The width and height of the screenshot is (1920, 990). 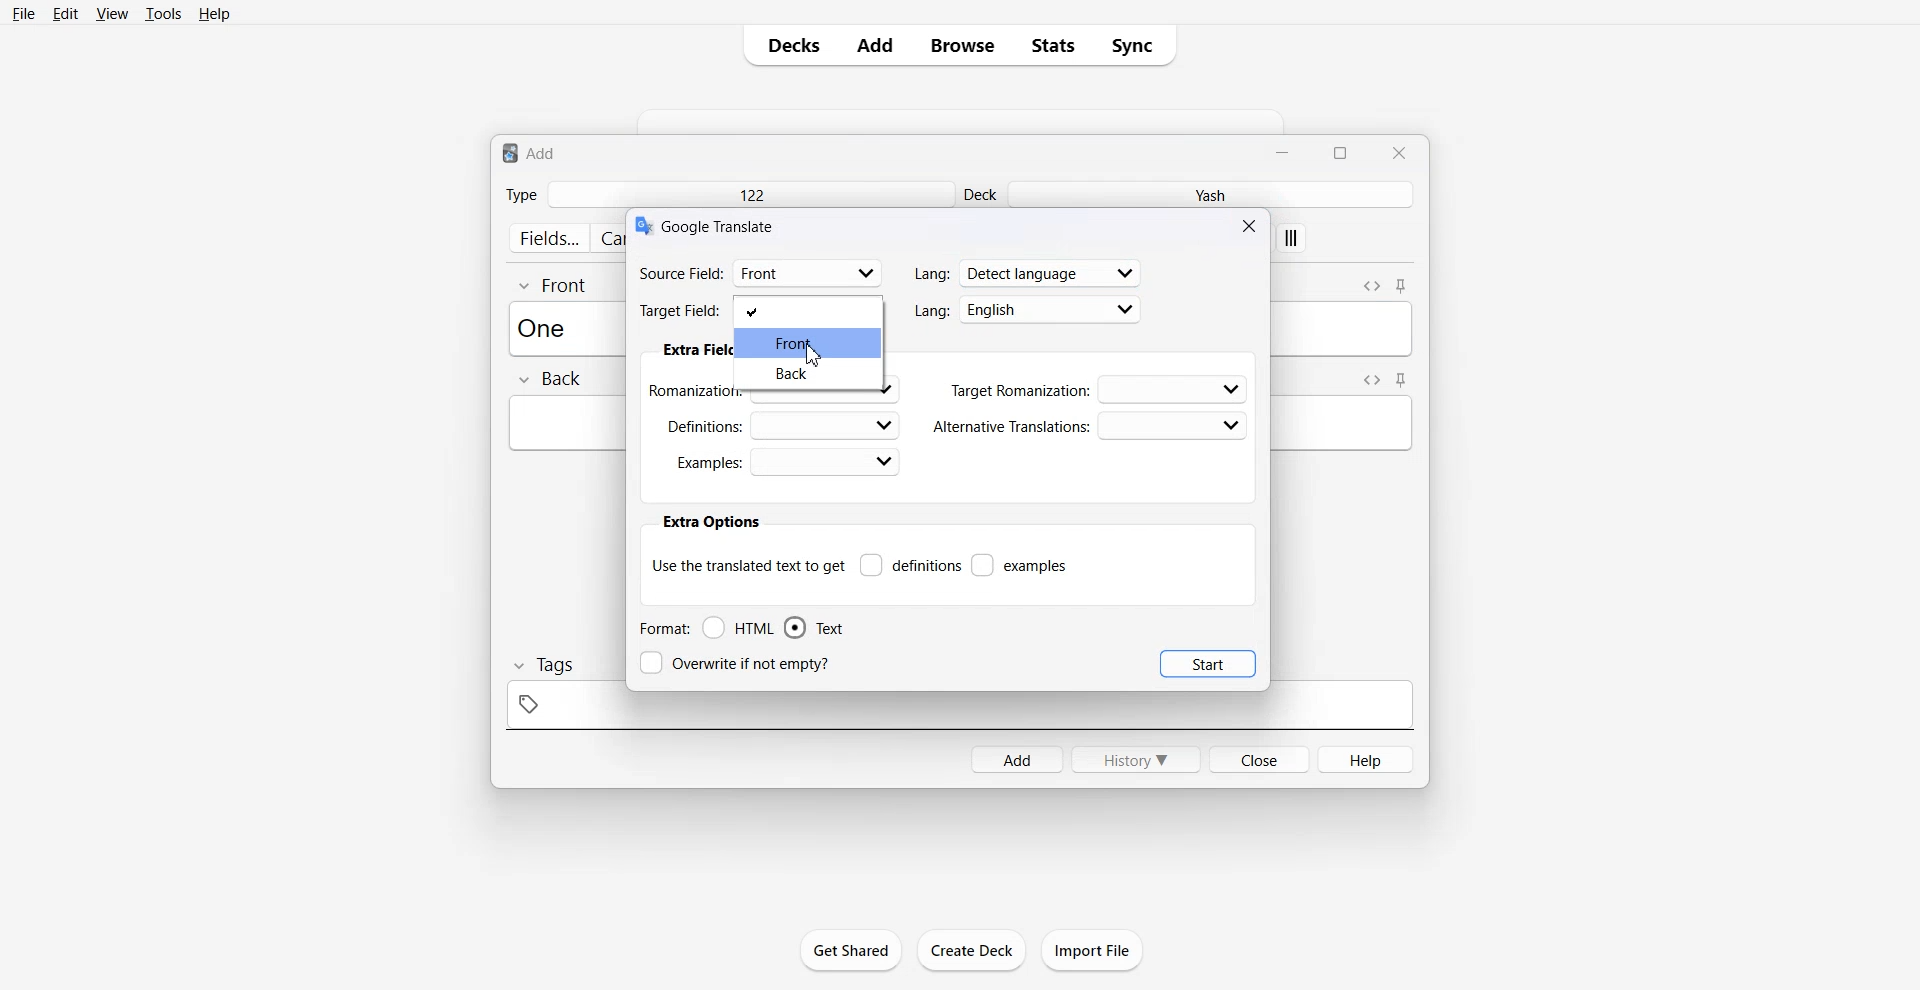 What do you see at coordinates (1021, 565) in the screenshot?
I see `examples` at bounding box center [1021, 565].